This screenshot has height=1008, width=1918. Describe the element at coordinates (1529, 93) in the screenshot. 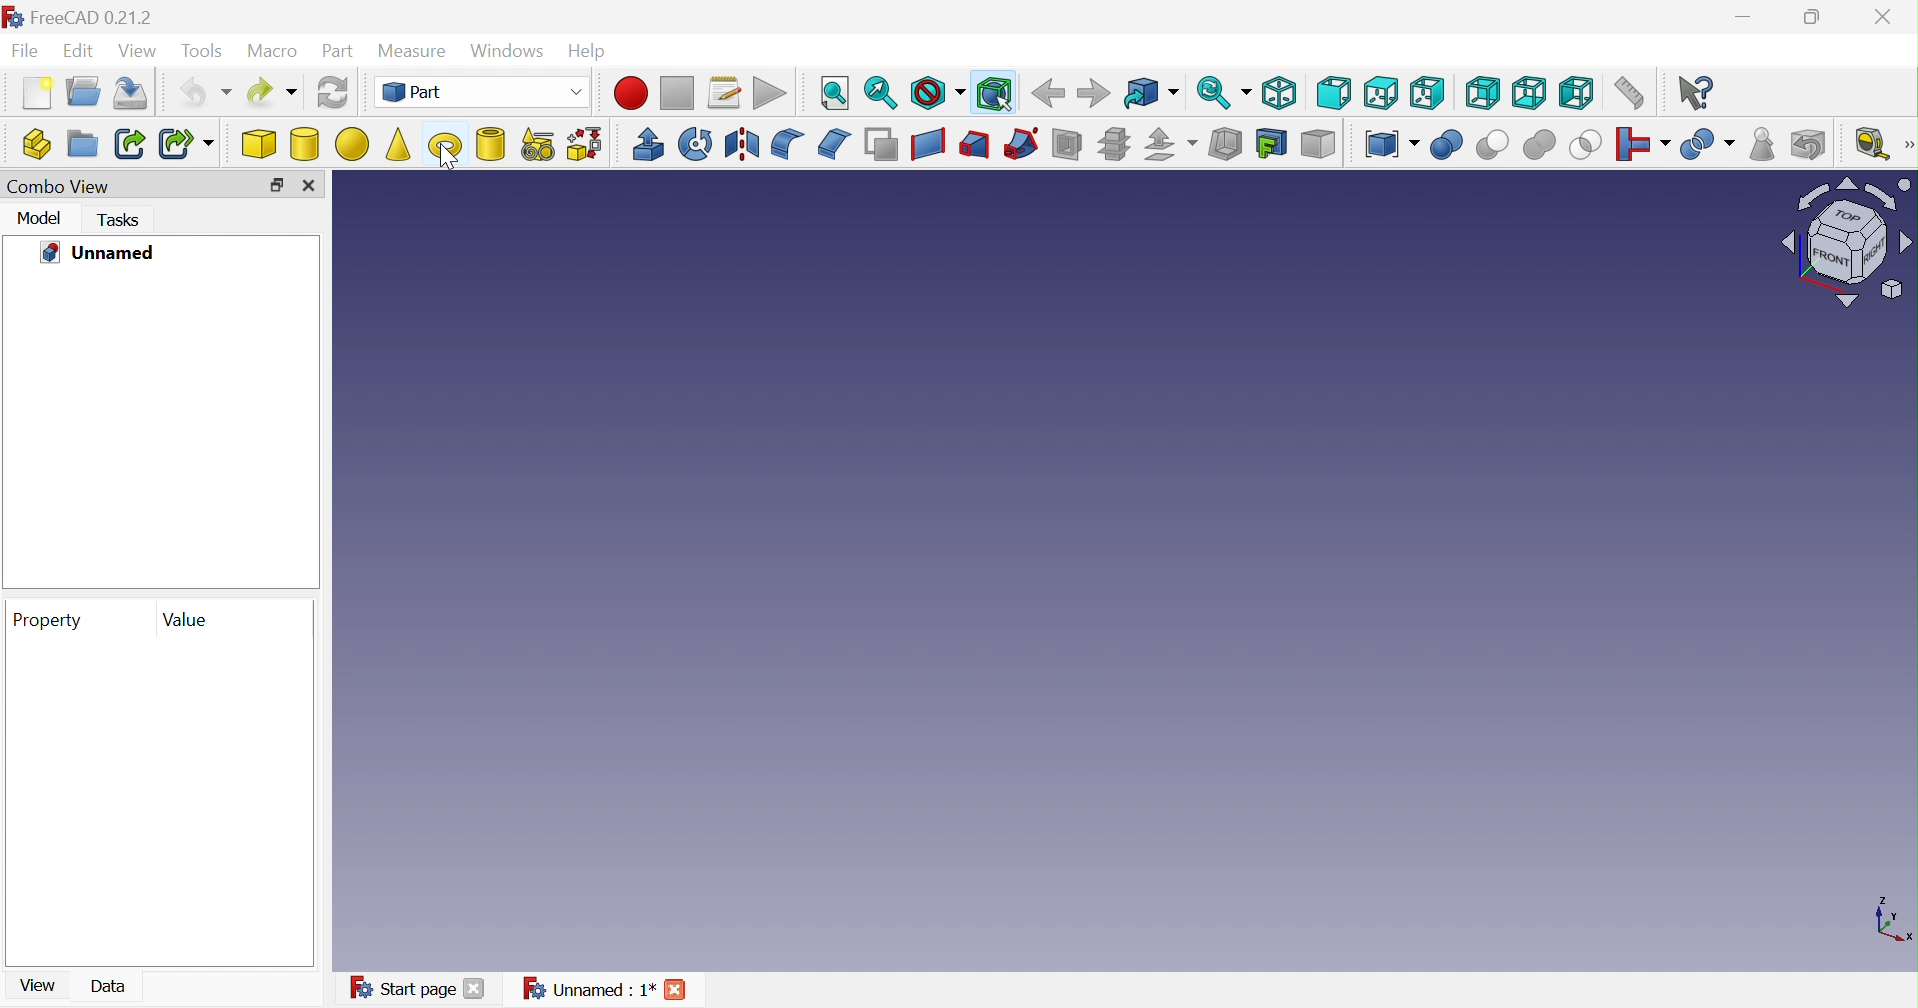

I see `Bottom` at that location.